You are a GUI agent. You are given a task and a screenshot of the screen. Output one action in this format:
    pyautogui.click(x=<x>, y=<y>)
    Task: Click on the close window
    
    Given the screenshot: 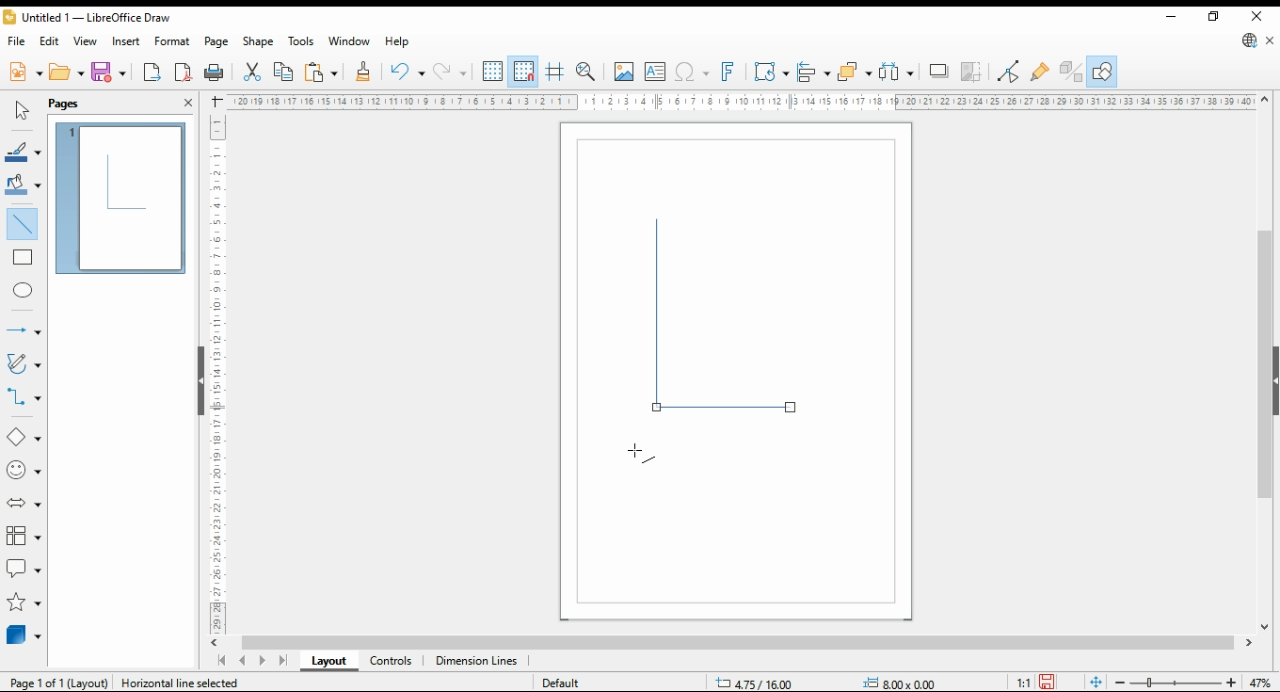 What is the action you would take?
    pyautogui.click(x=1259, y=16)
    